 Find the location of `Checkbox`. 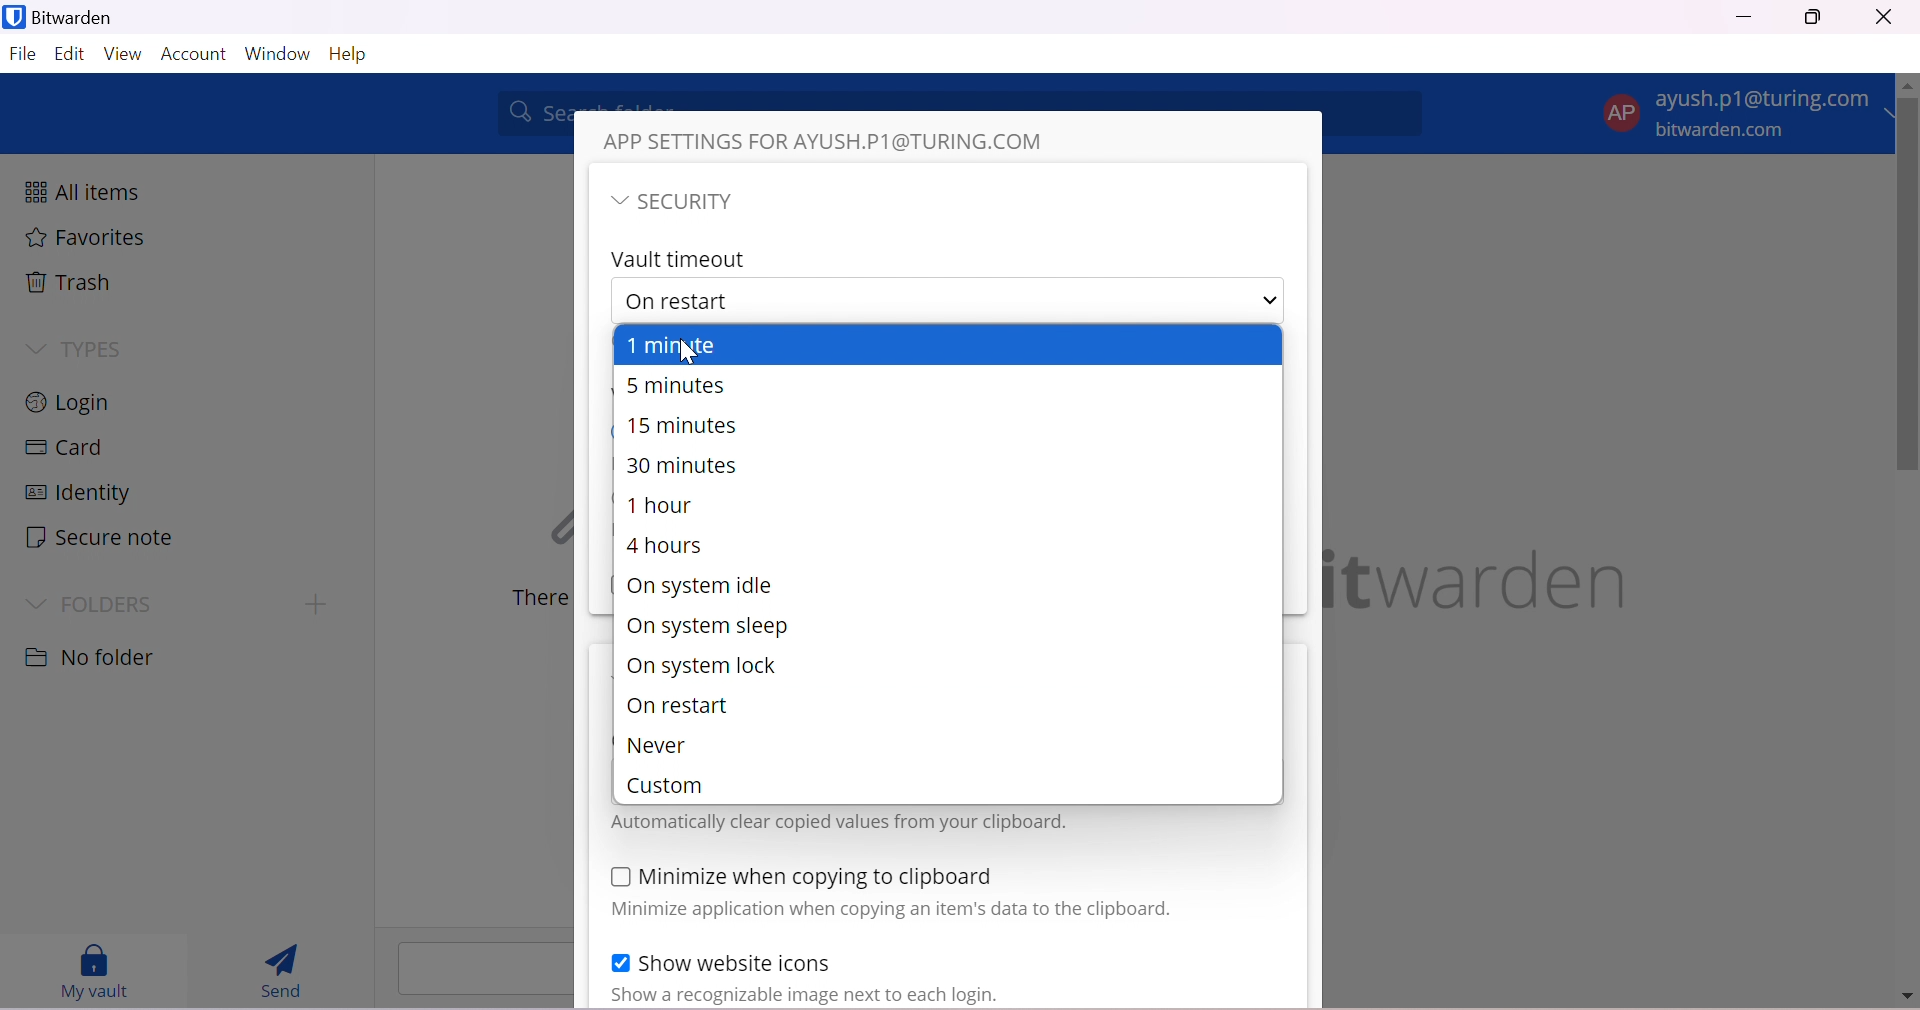

Checkbox is located at coordinates (619, 961).